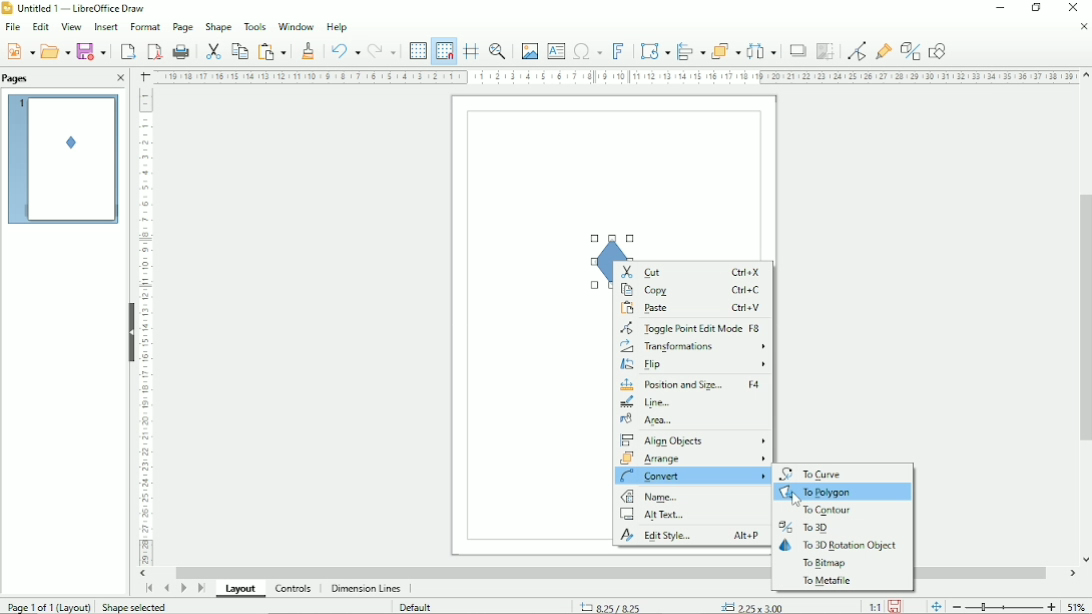 The image size is (1092, 614). Describe the element at coordinates (1082, 321) in the screenshot. I see `Vertical scrollbar` at that location.